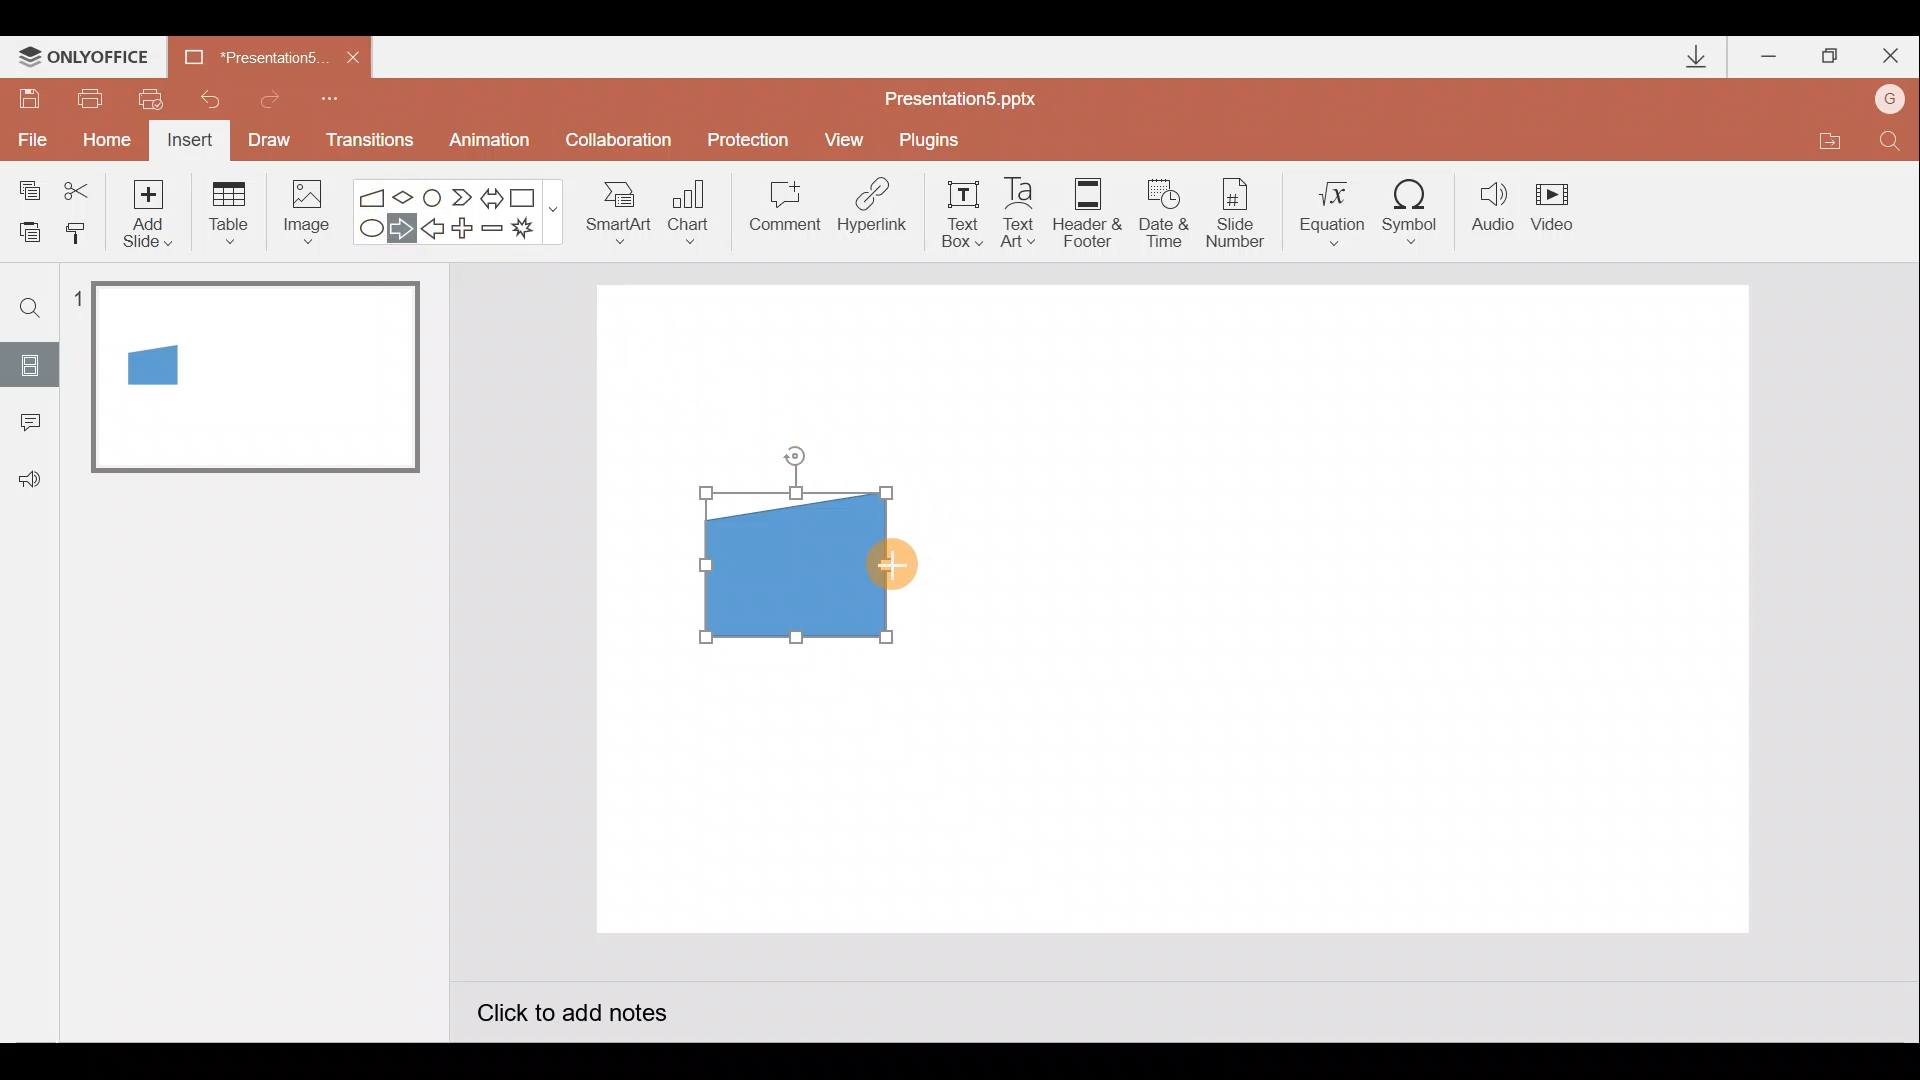  What do you see at coordinates (754, 139) in the screenshot?
I see `Protection` at bounding box center [754, 139].